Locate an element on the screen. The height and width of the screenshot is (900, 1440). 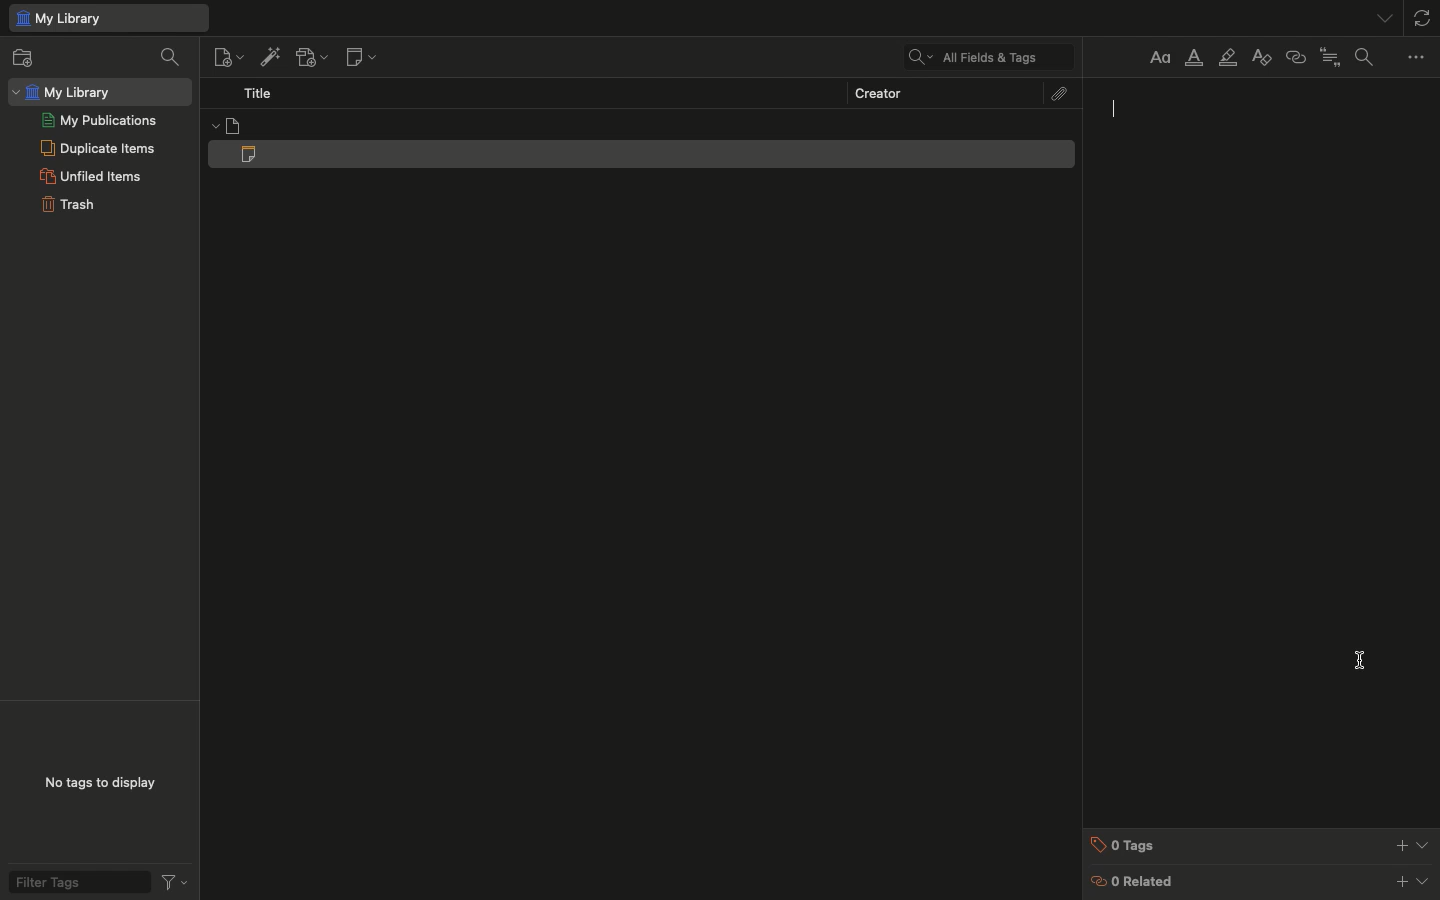
No tags to display is located at coordinates (100, 784).